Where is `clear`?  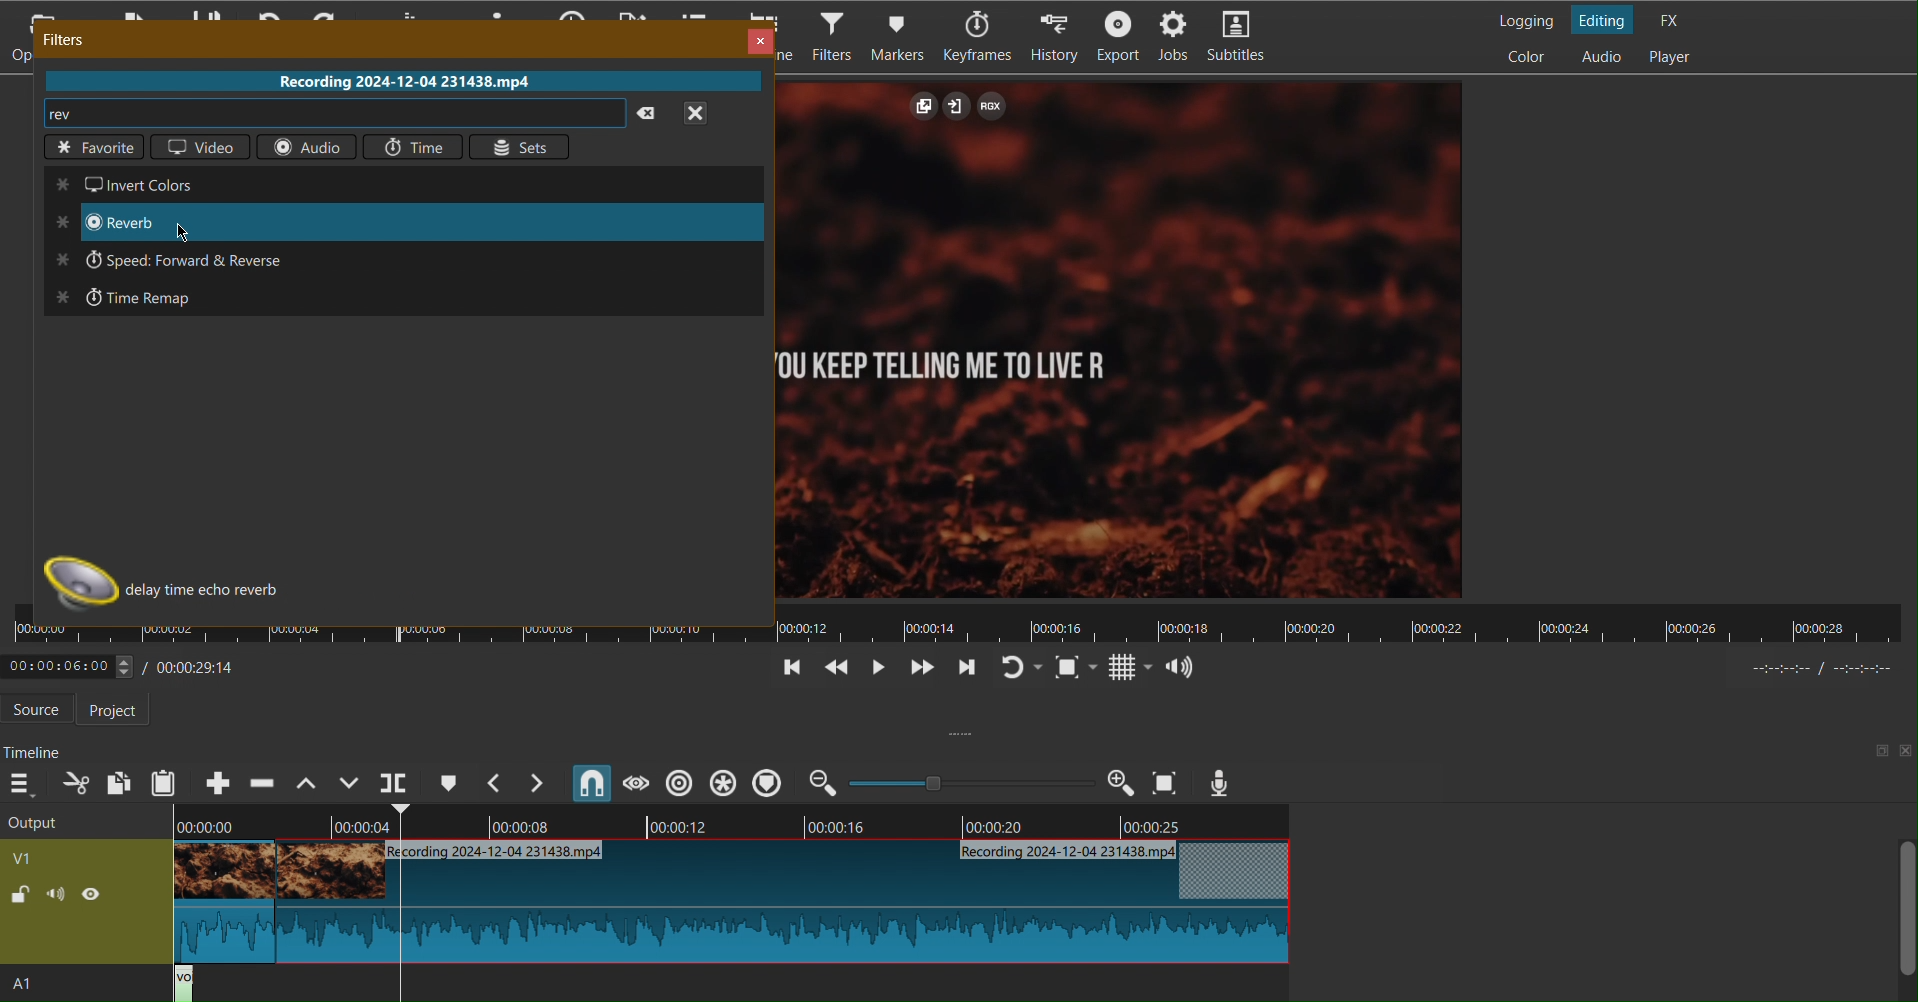
clear is located at coordinates (649, 114).